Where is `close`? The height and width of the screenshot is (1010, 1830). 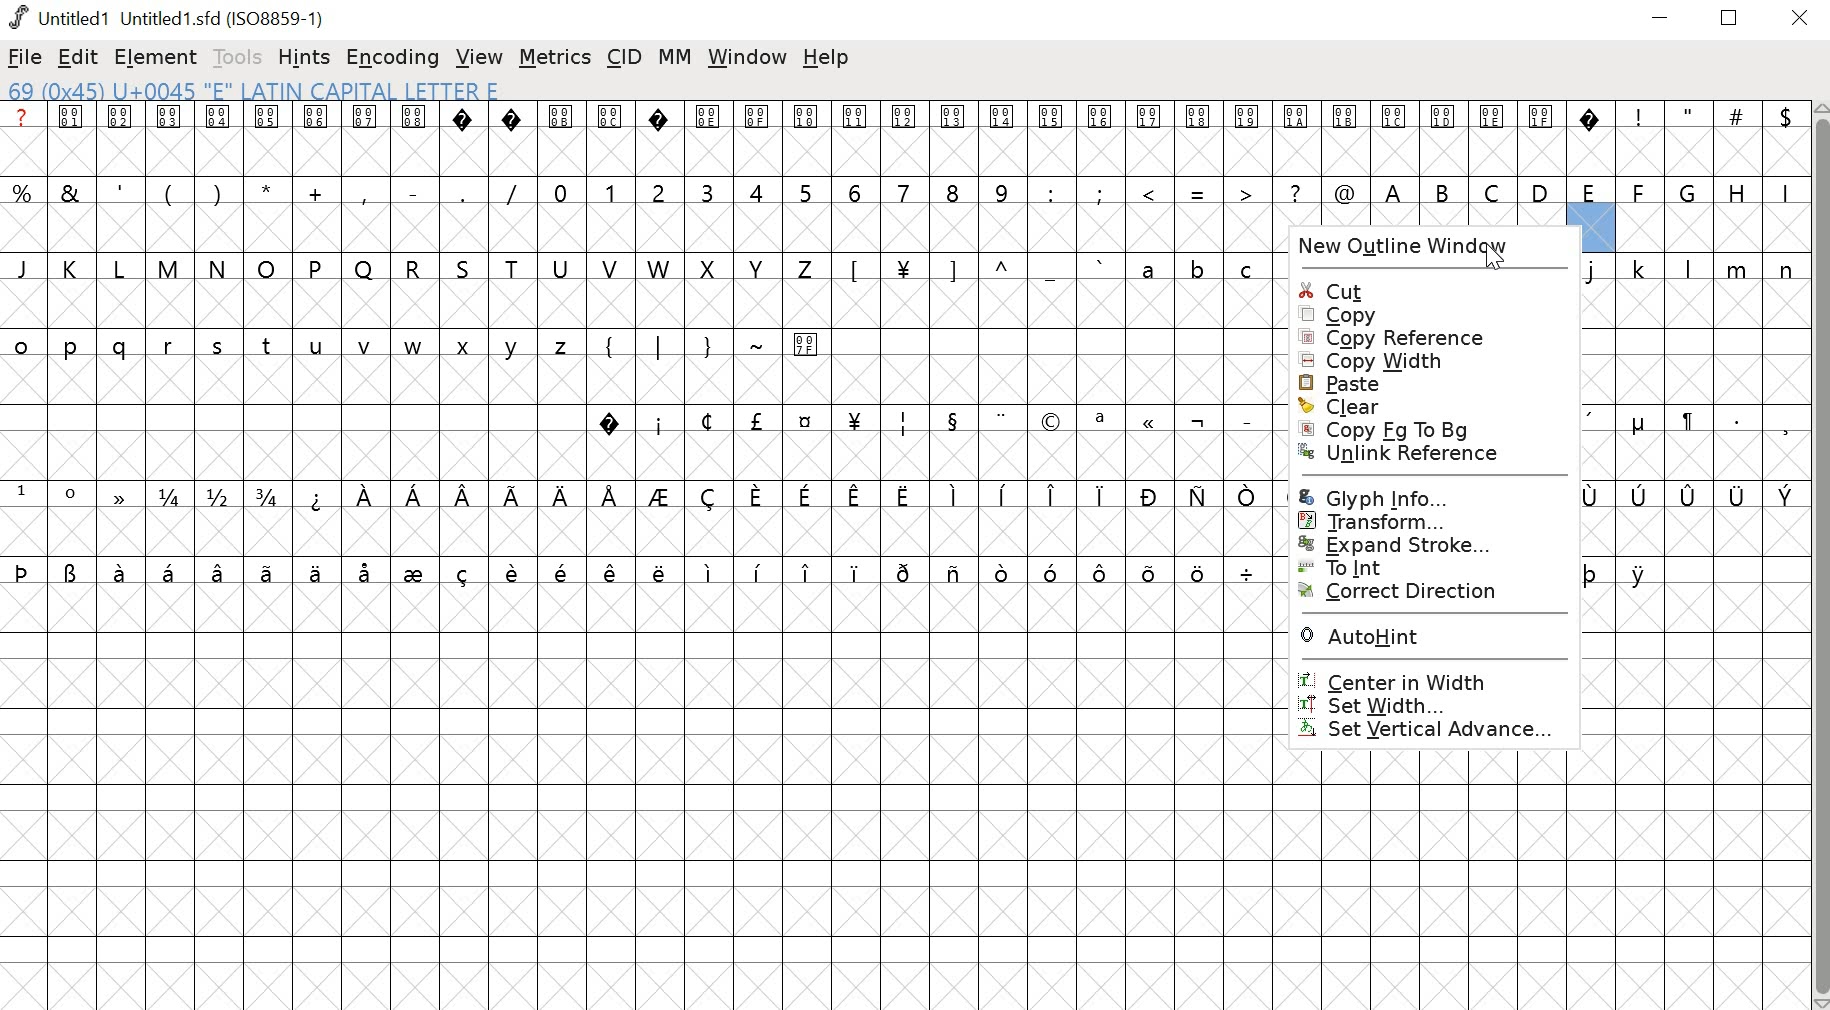
close is located at coordinates (1800, 19).